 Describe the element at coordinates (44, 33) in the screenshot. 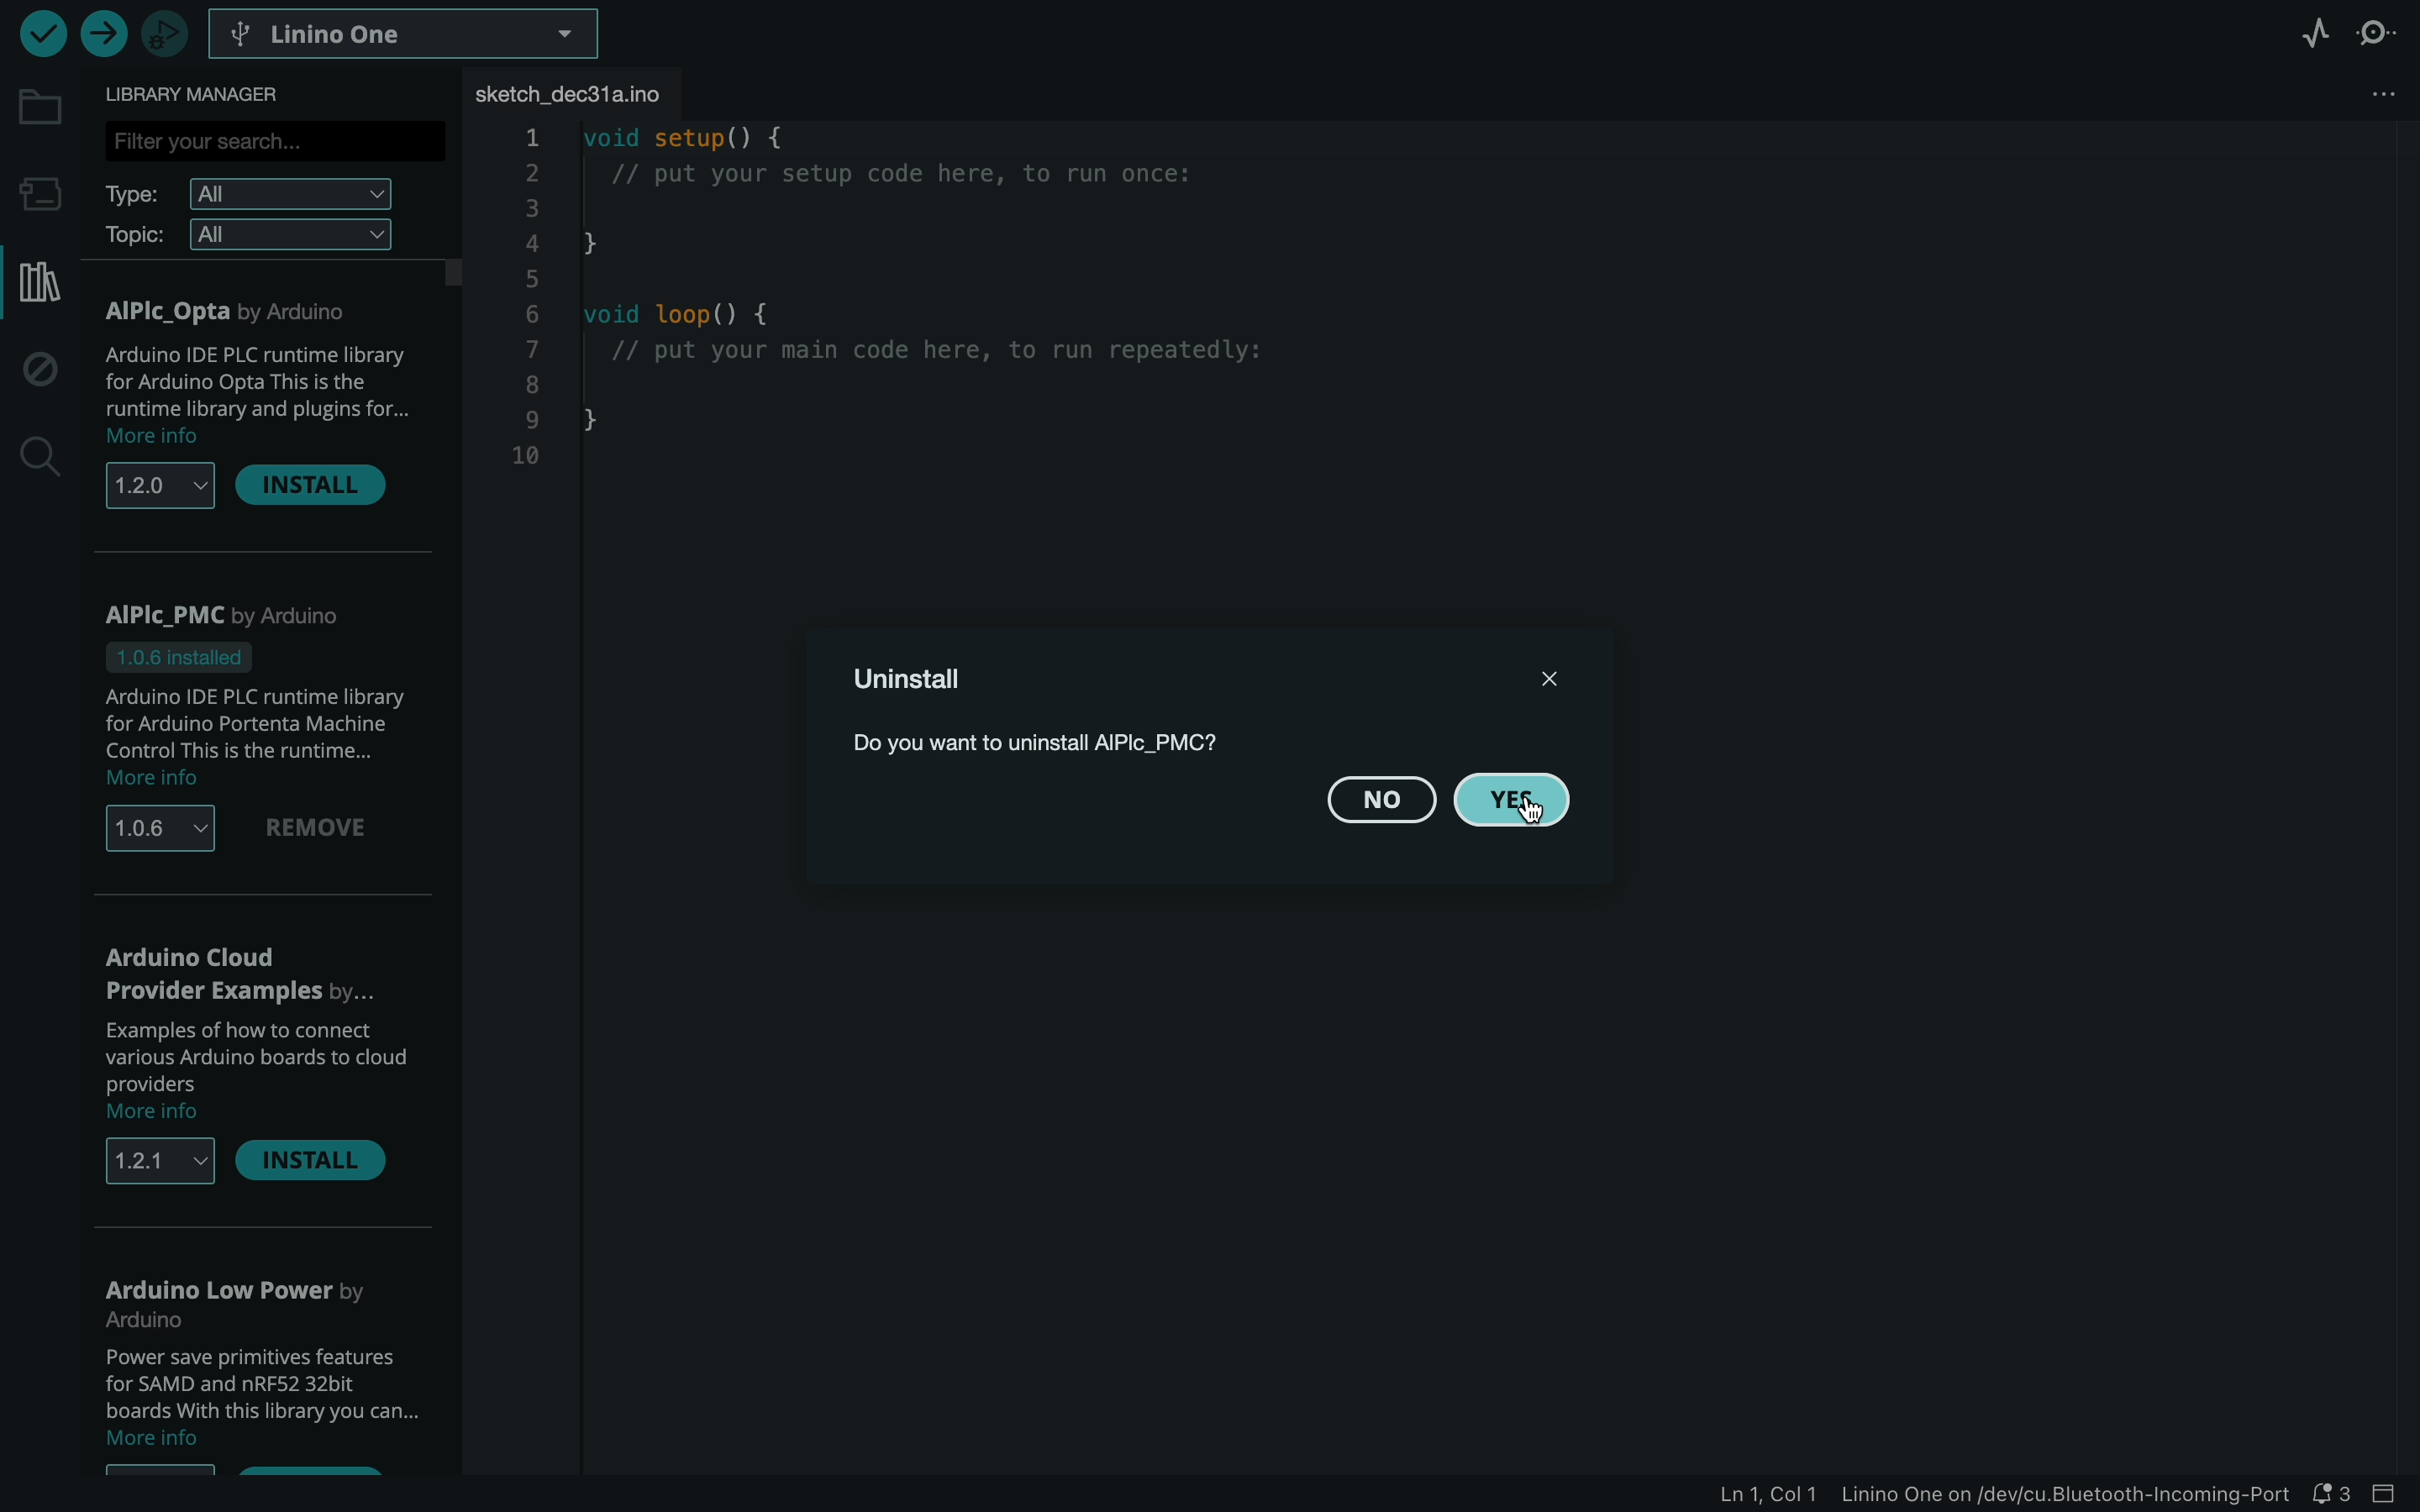

I see `verify` at that location.